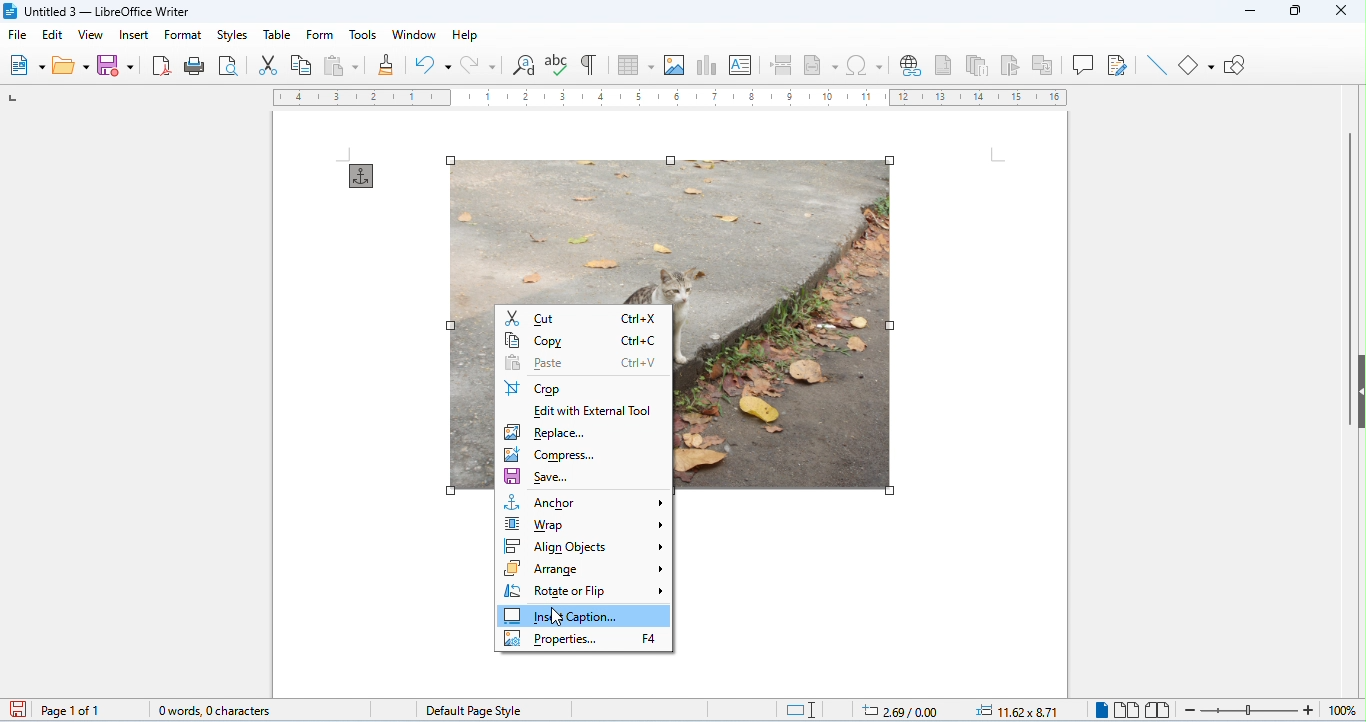 This screenshot has height=722, width=1366. Describe the element at coordinates (1198, 64) in the screenshot. I see `basic shapes` at that location.